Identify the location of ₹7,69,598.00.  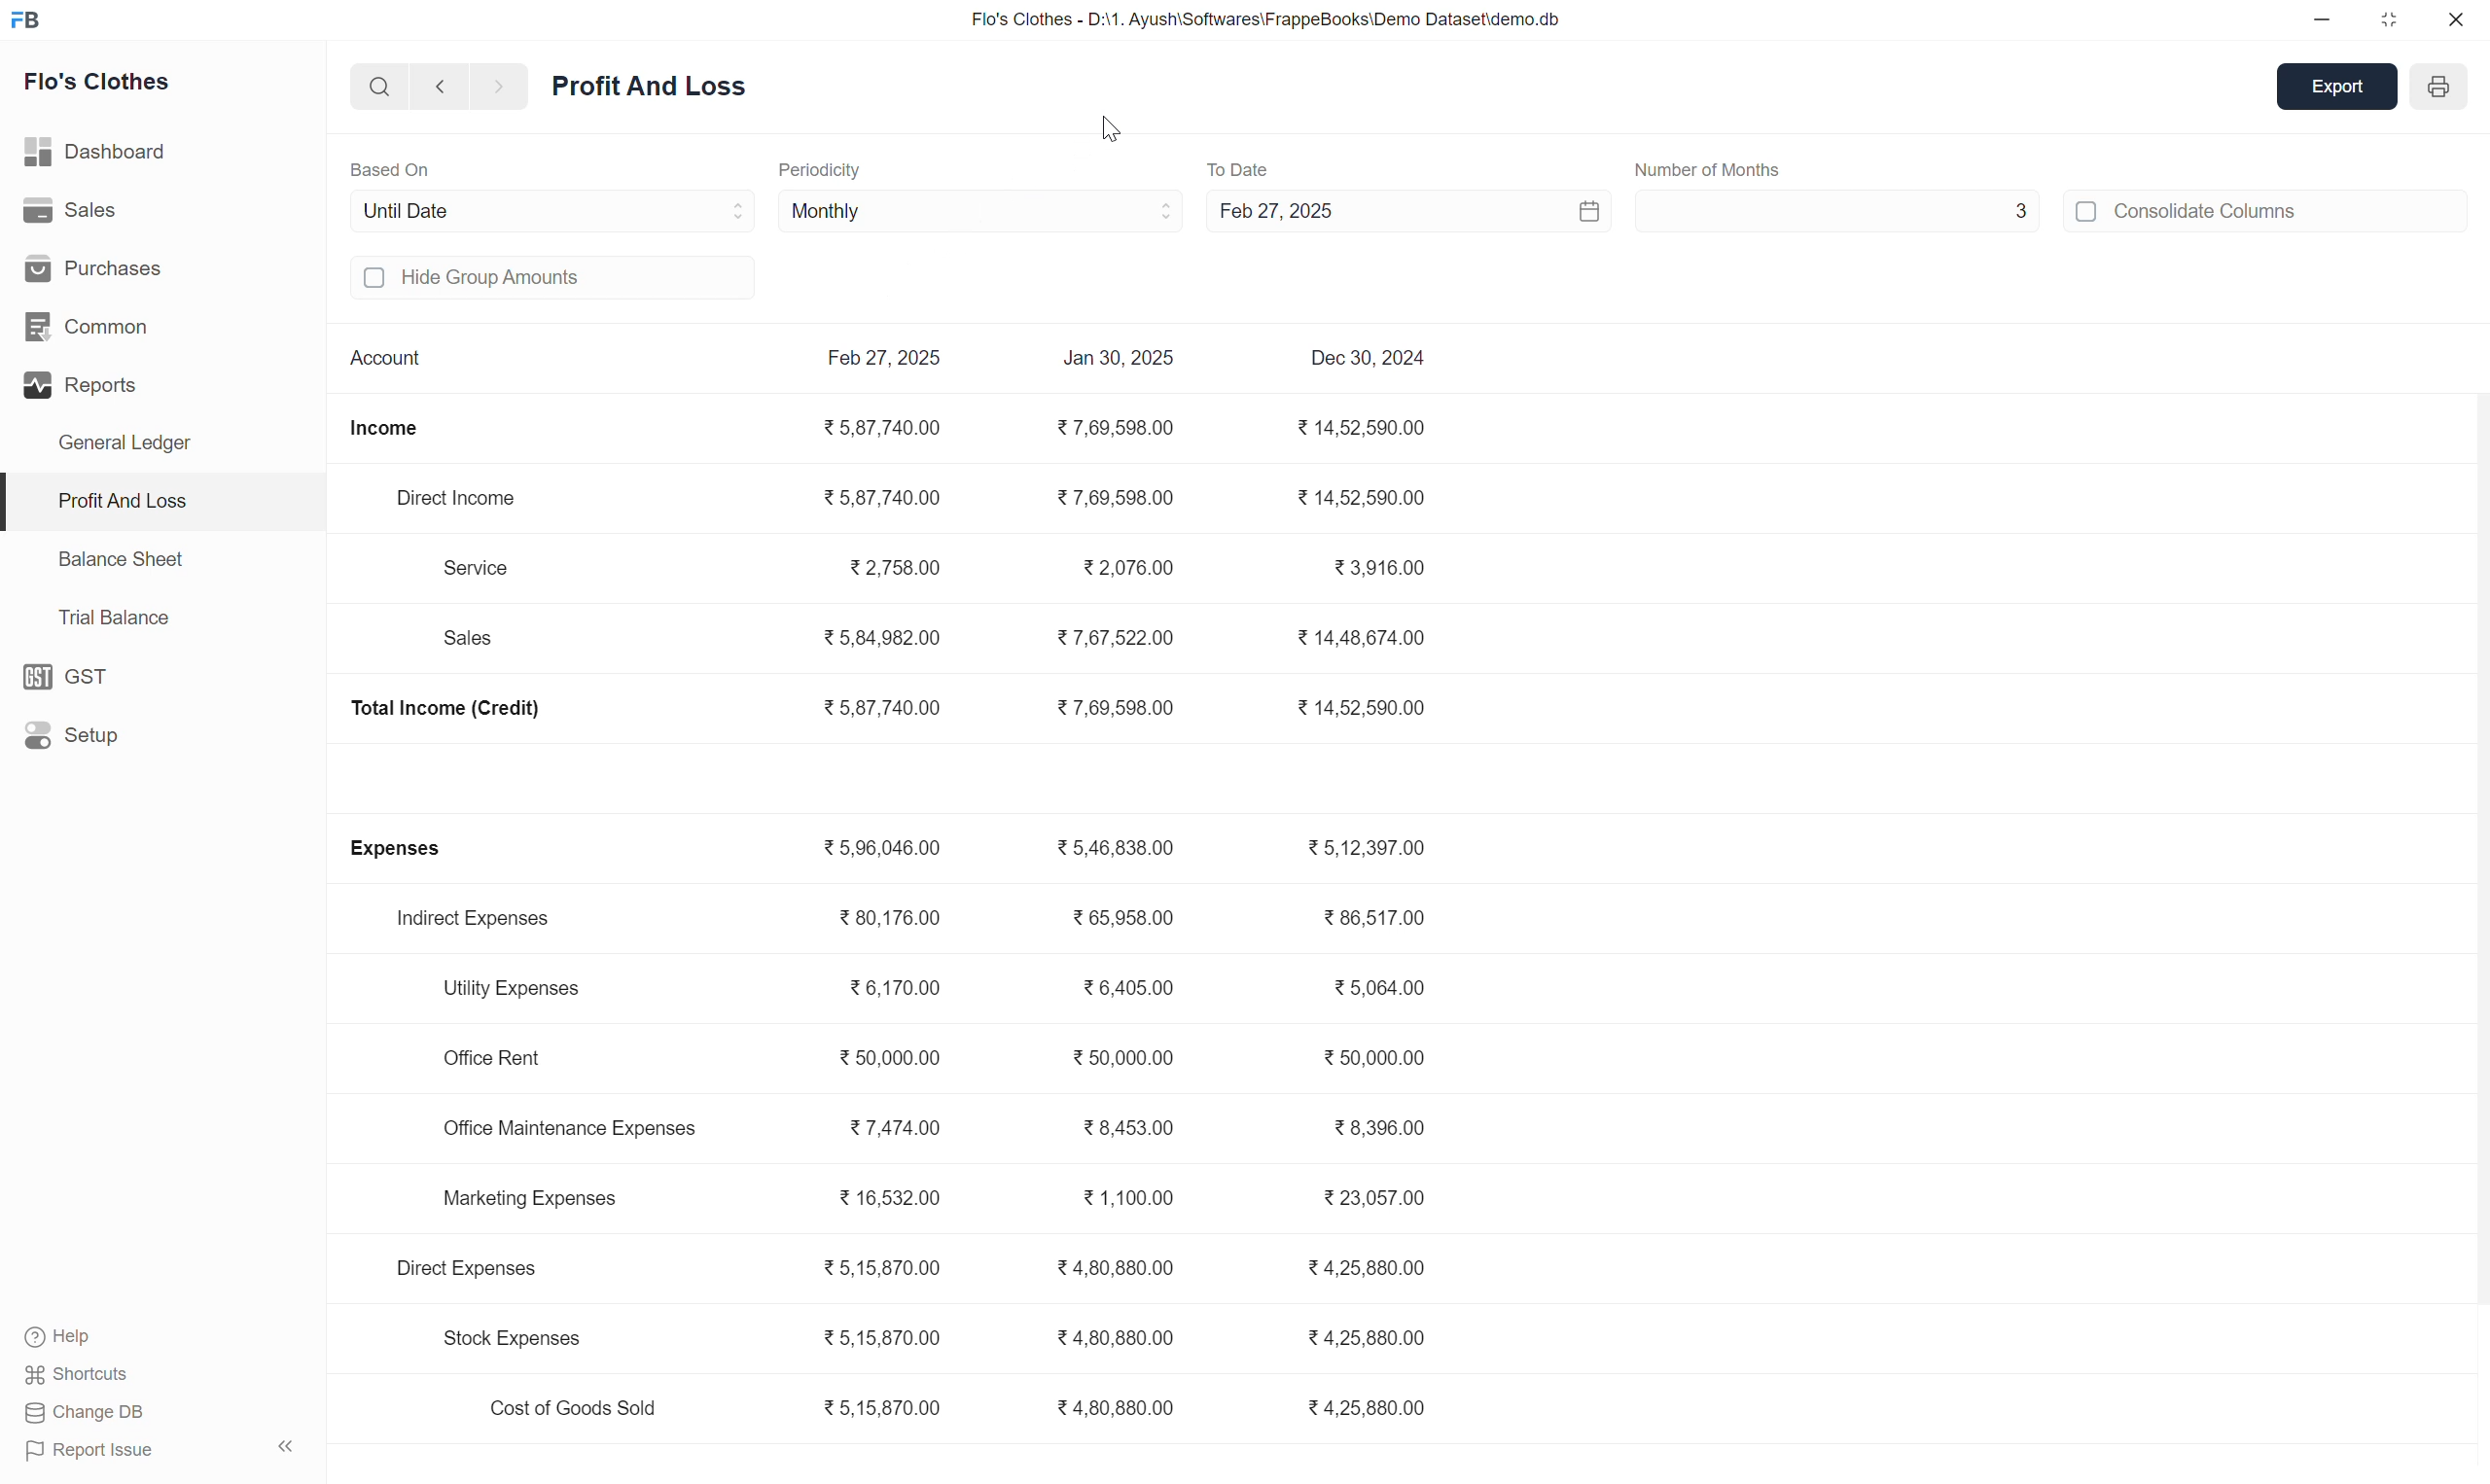
(1114, 431).